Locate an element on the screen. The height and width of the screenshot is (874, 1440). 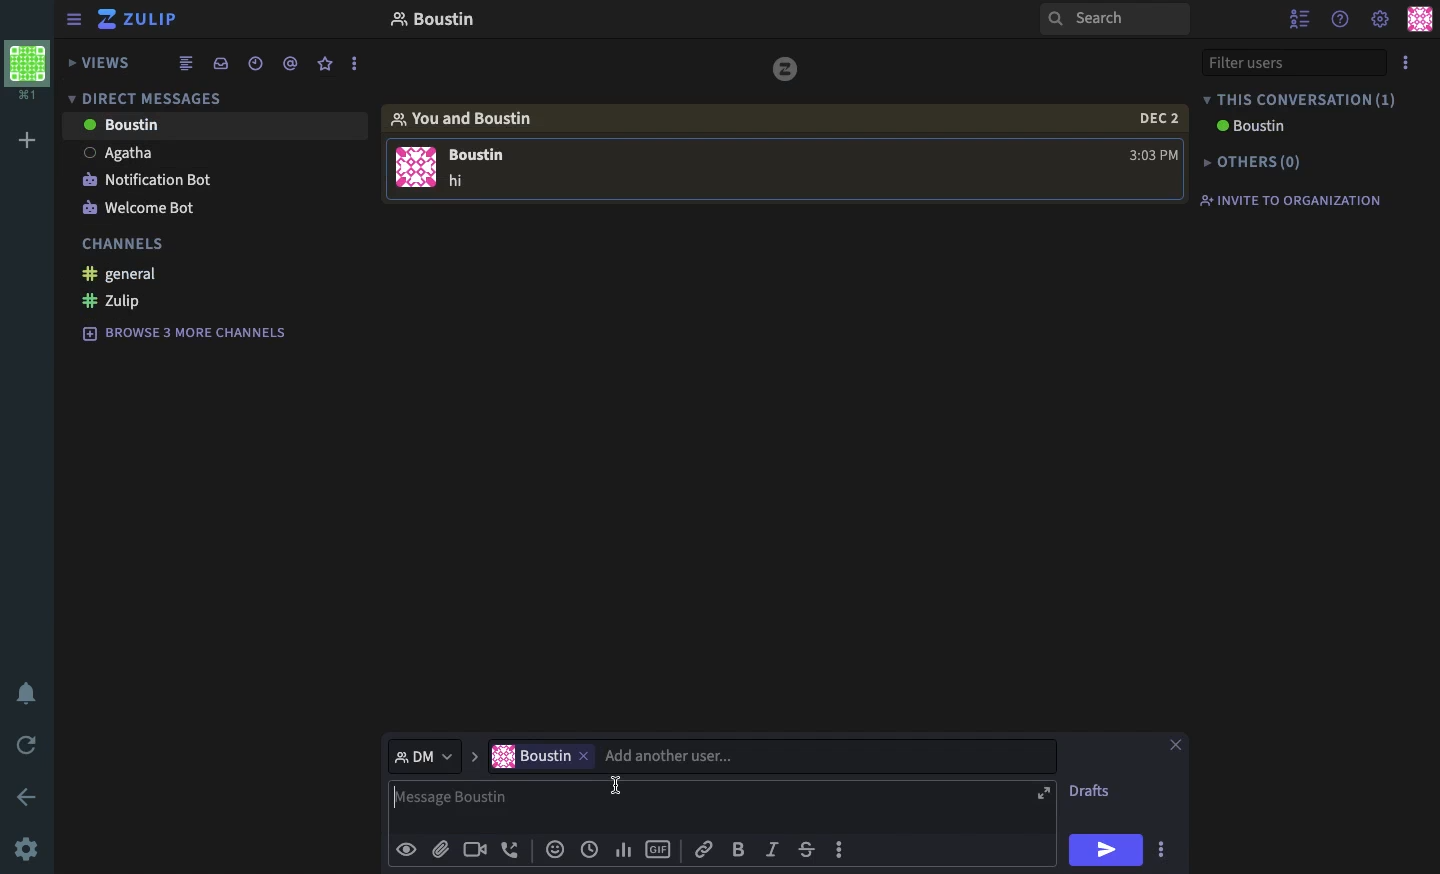
current user "Boustin" is located at coordinates (532, 757).